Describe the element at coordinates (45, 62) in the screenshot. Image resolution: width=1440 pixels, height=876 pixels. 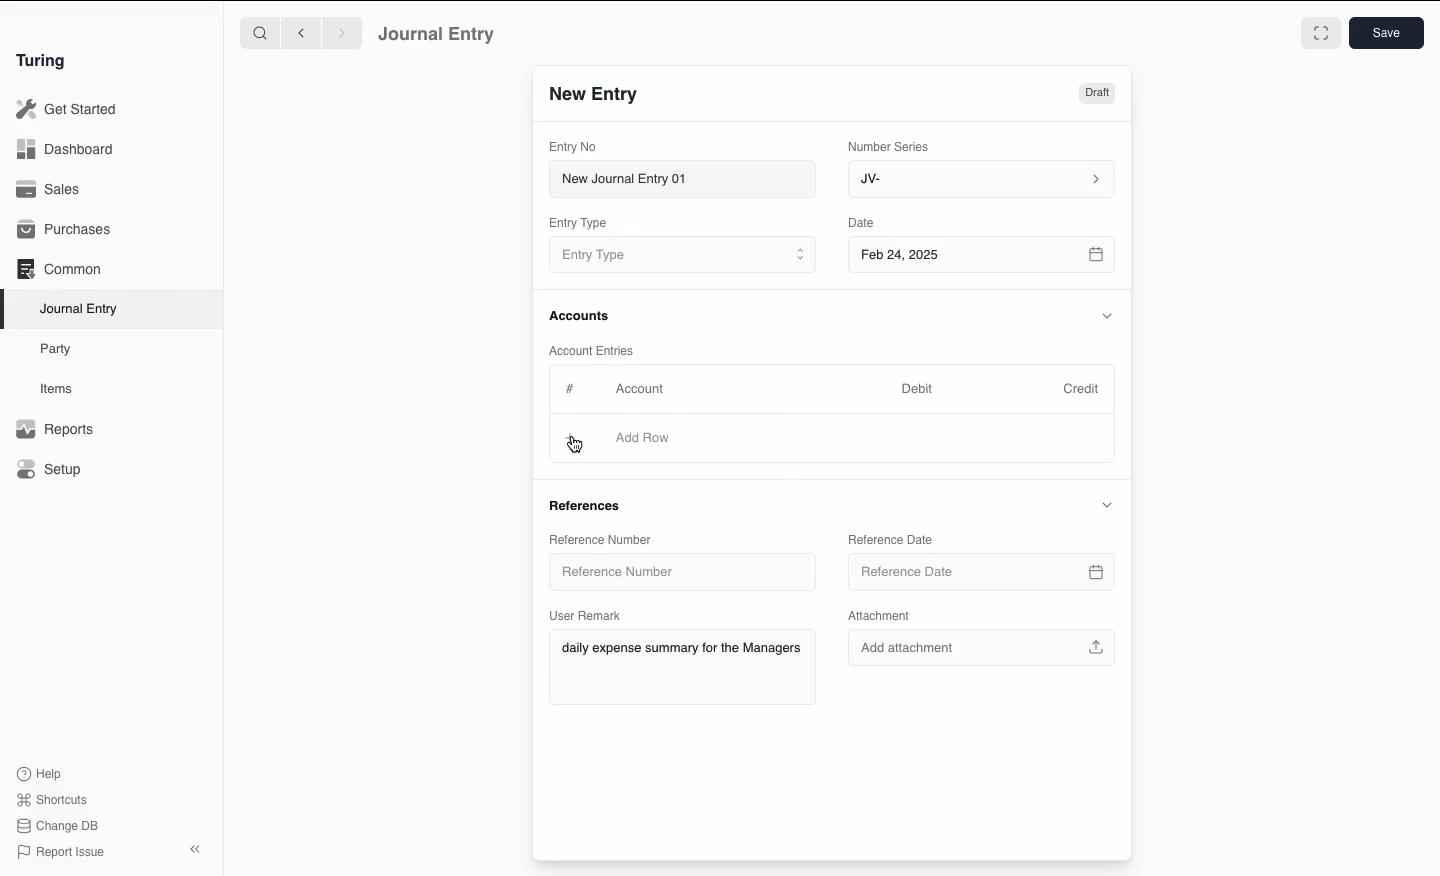
I see `Turing` at that location.